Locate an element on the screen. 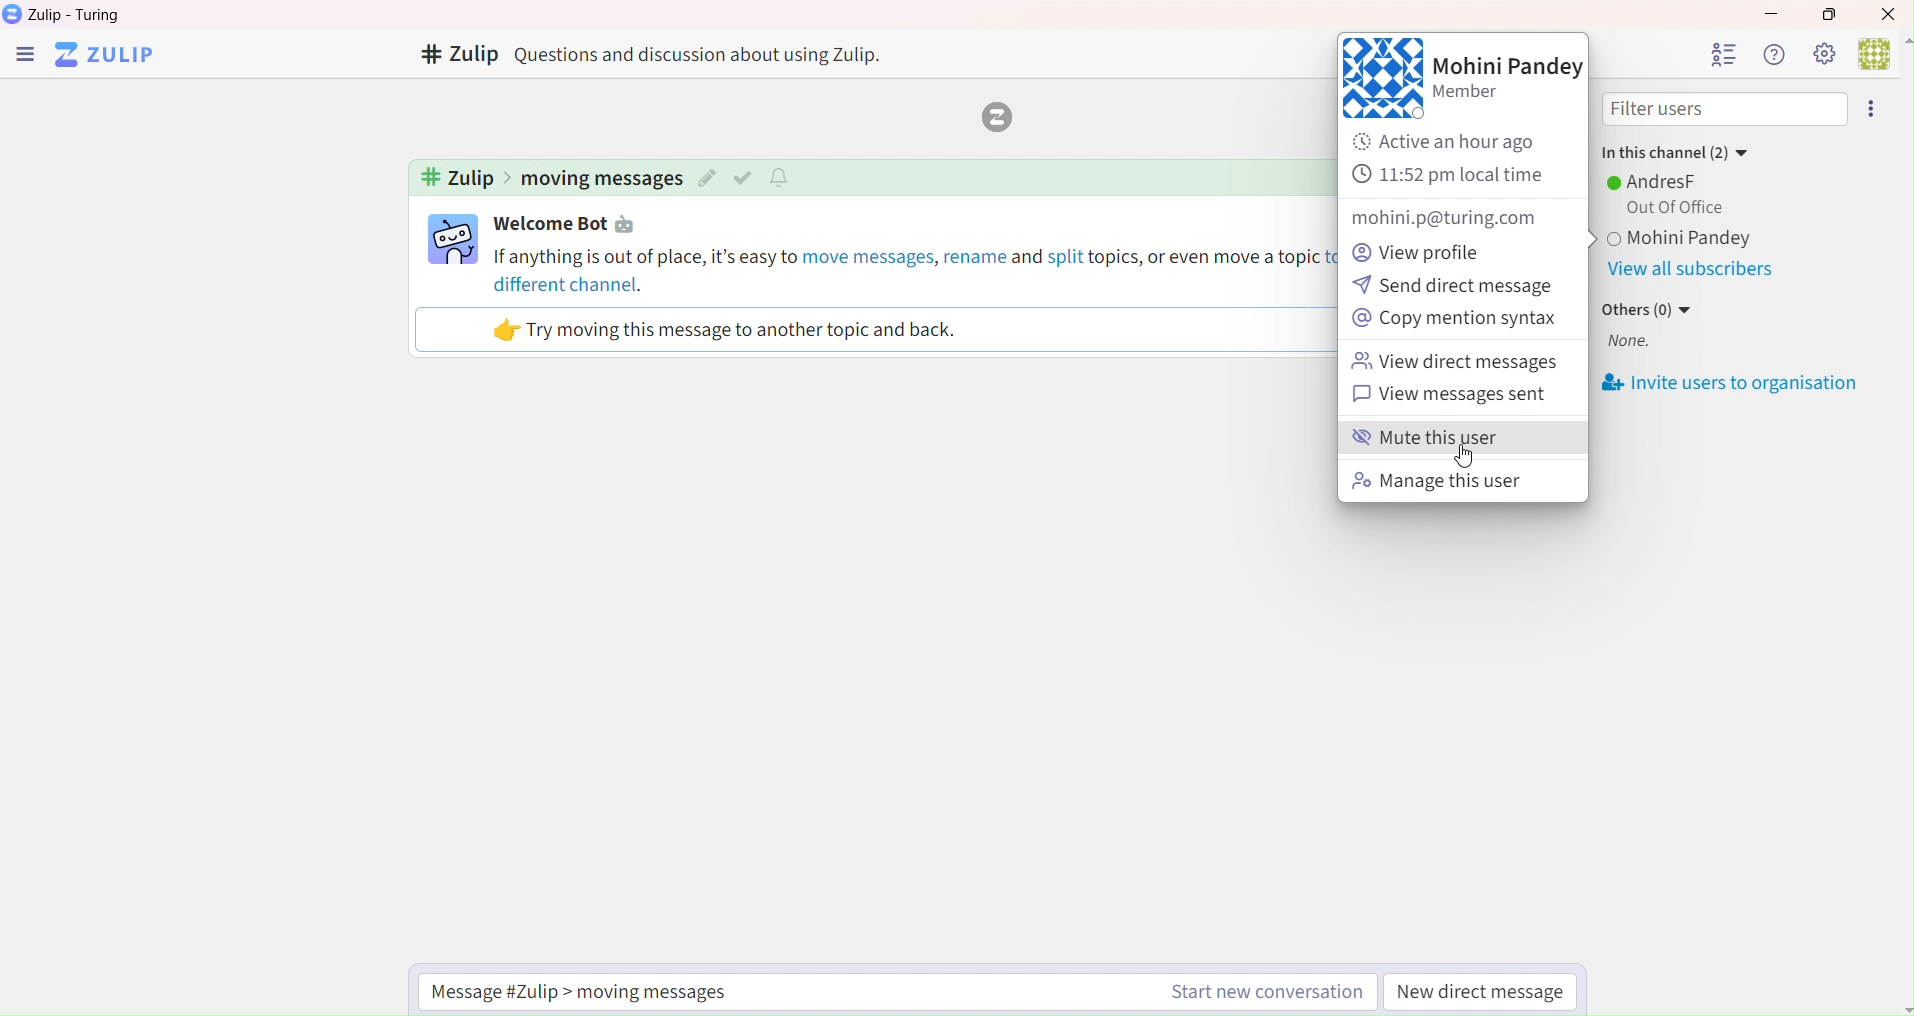  cursor is located at coordinates (1463, 460).